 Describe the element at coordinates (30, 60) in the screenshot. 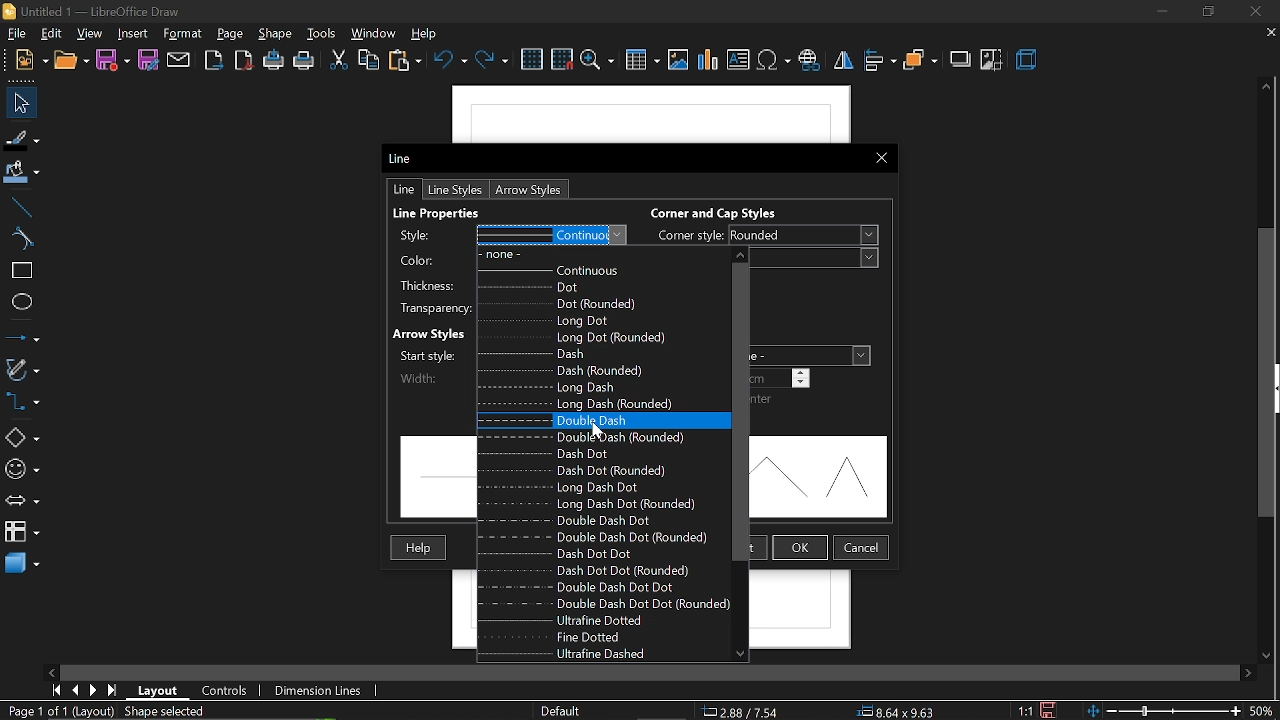

I see `open` at that location.